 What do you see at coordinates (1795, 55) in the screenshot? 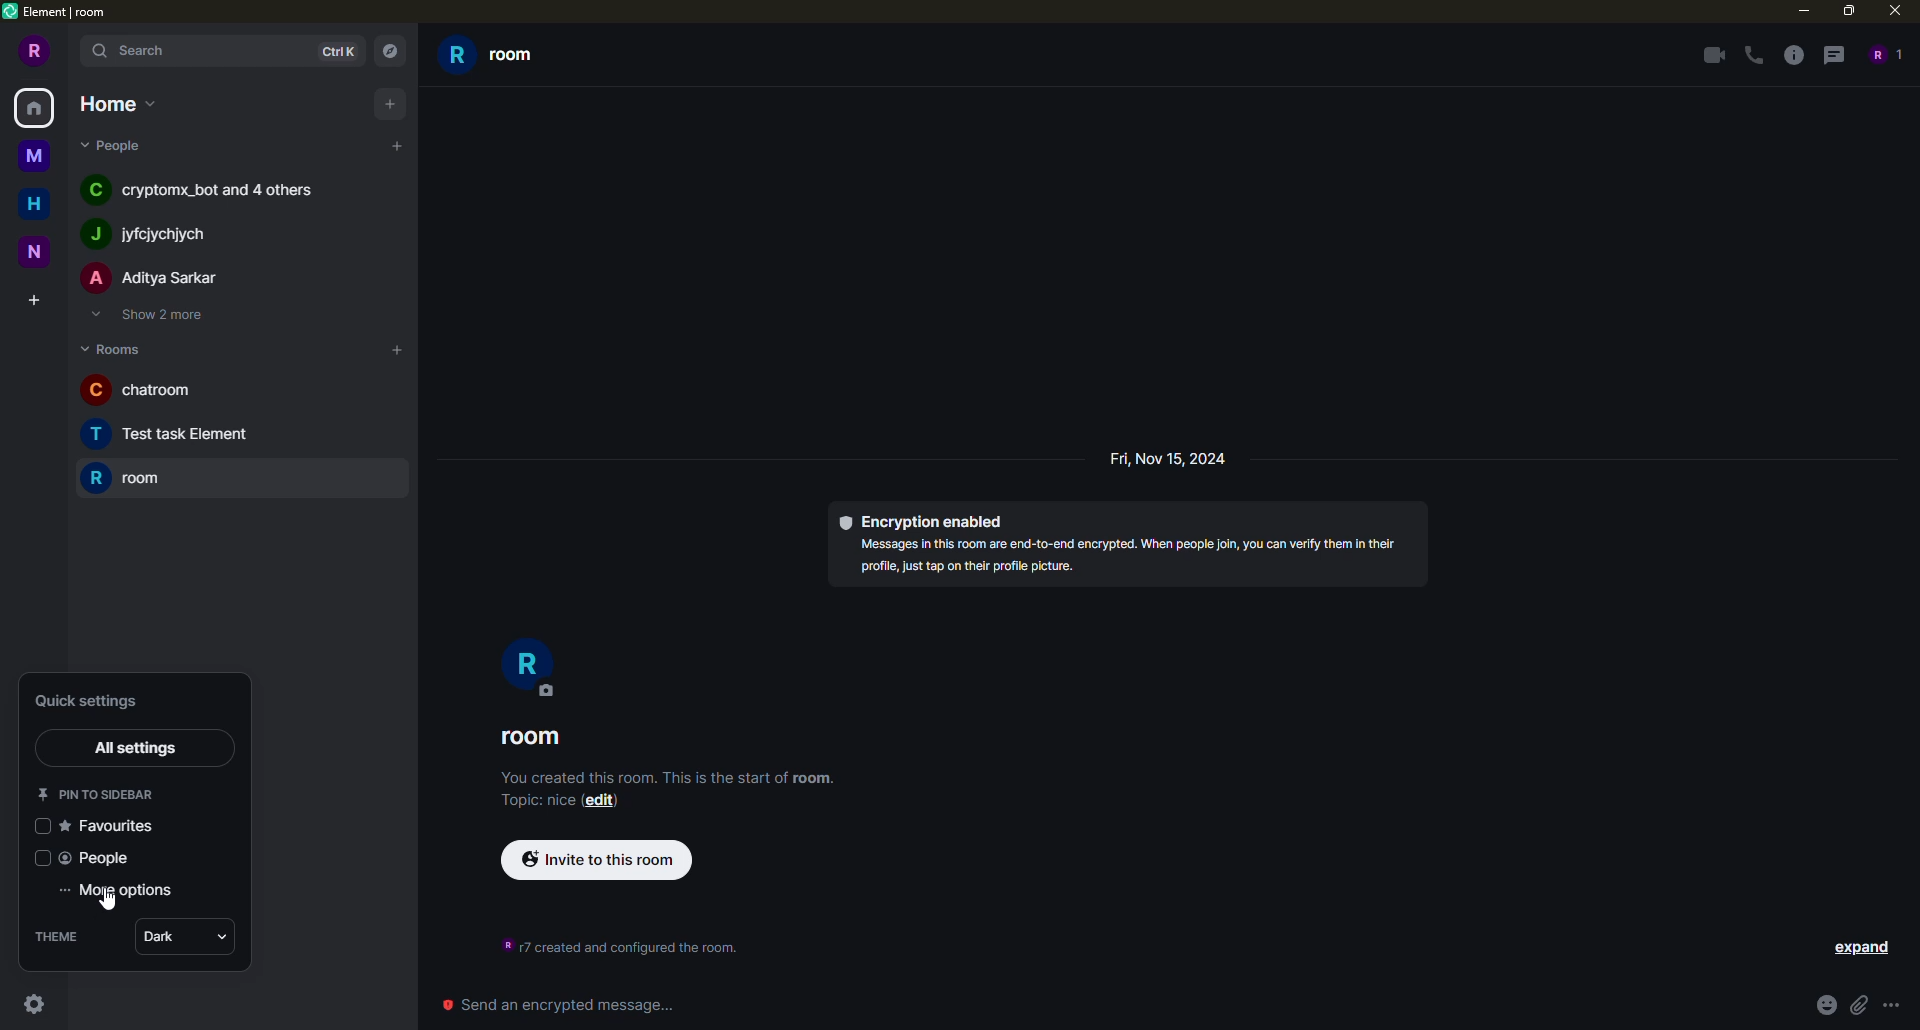
I see `info` at bounding box center [1795, 55].